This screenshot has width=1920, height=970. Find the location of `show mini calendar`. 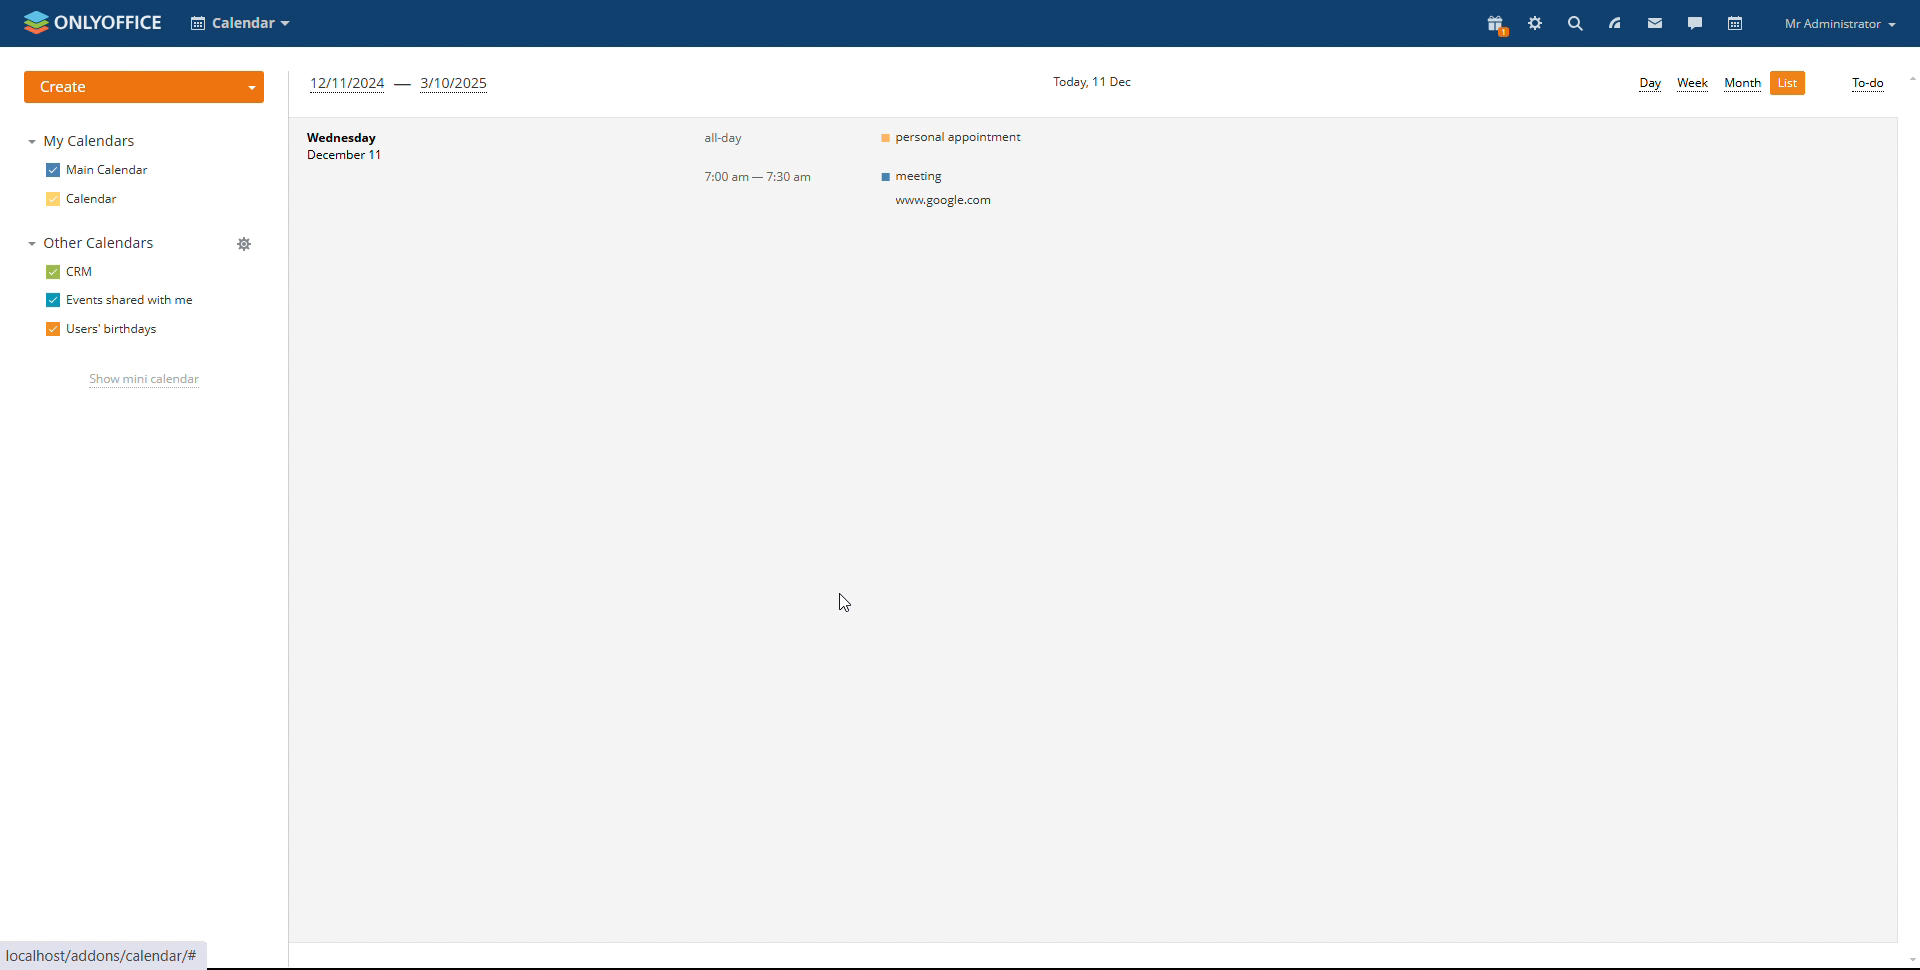

show mini calendar is located at coordinates (144, 380).